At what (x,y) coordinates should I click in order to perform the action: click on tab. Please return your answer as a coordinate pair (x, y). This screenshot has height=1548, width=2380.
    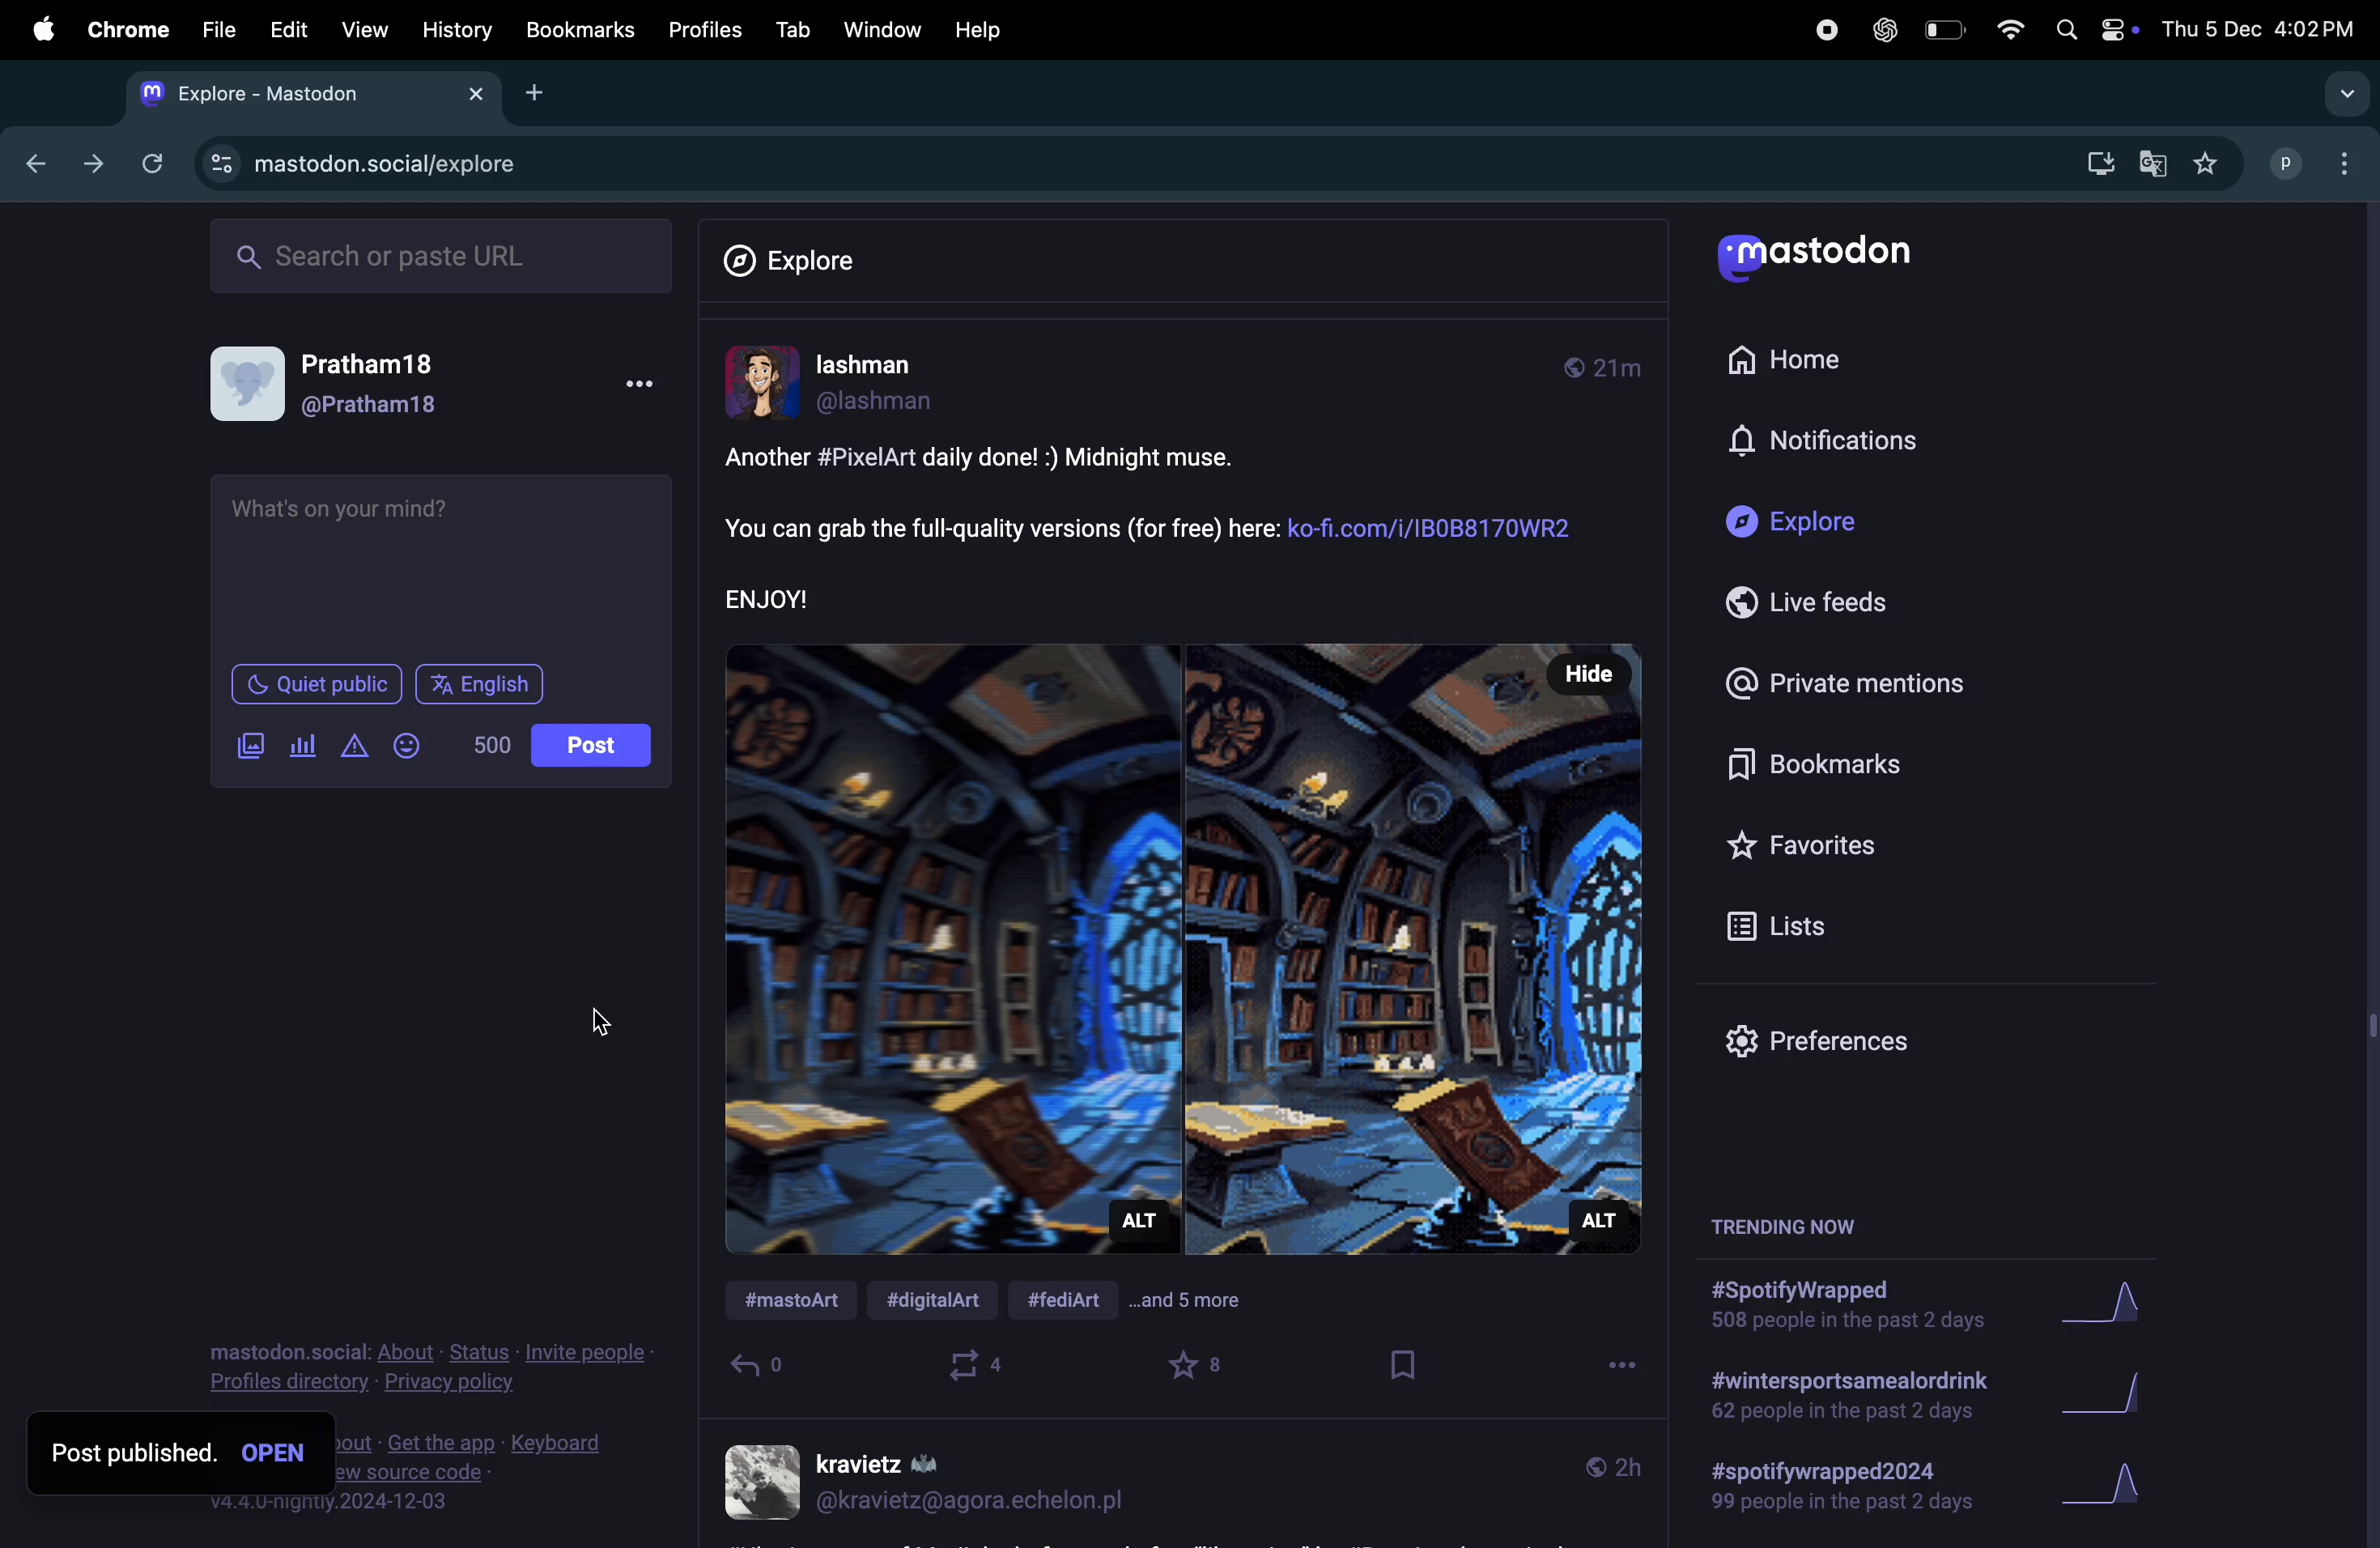
    Looking at the image, I should click on (790, 30).